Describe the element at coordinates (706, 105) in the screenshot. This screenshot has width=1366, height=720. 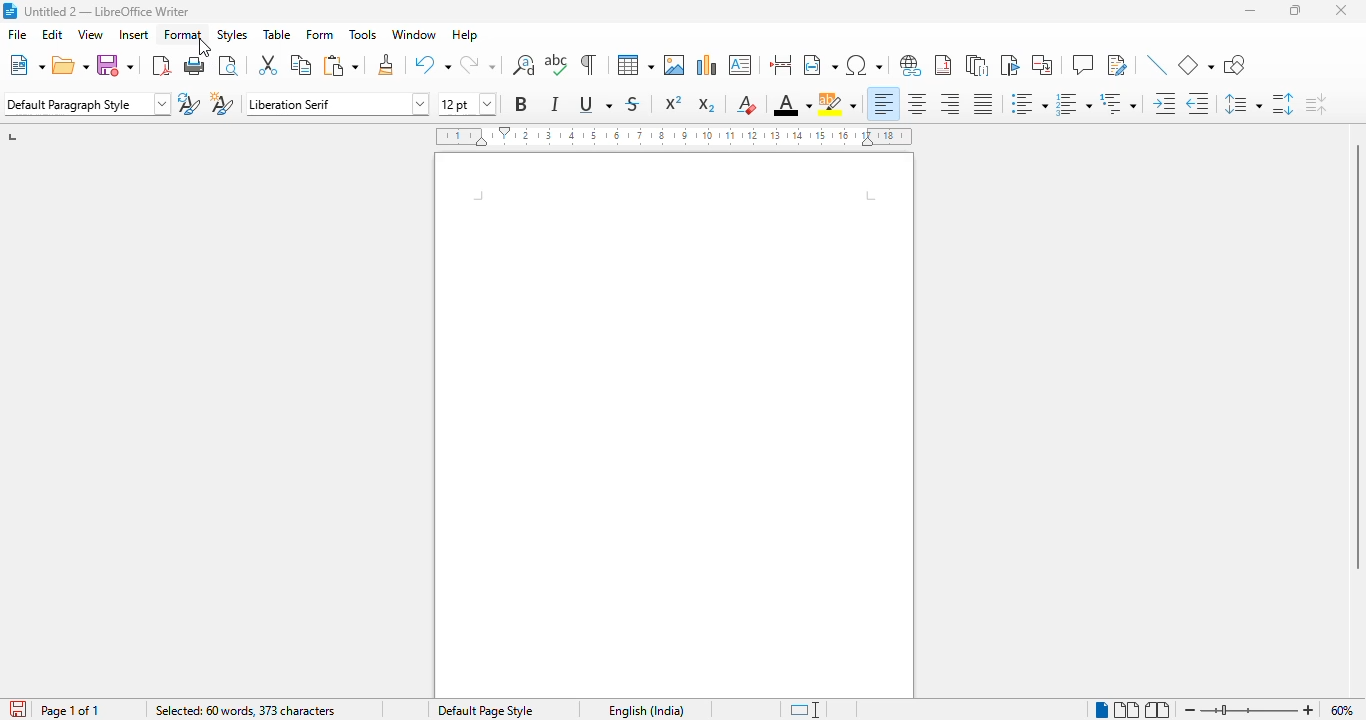
I see `subscript` at that location.